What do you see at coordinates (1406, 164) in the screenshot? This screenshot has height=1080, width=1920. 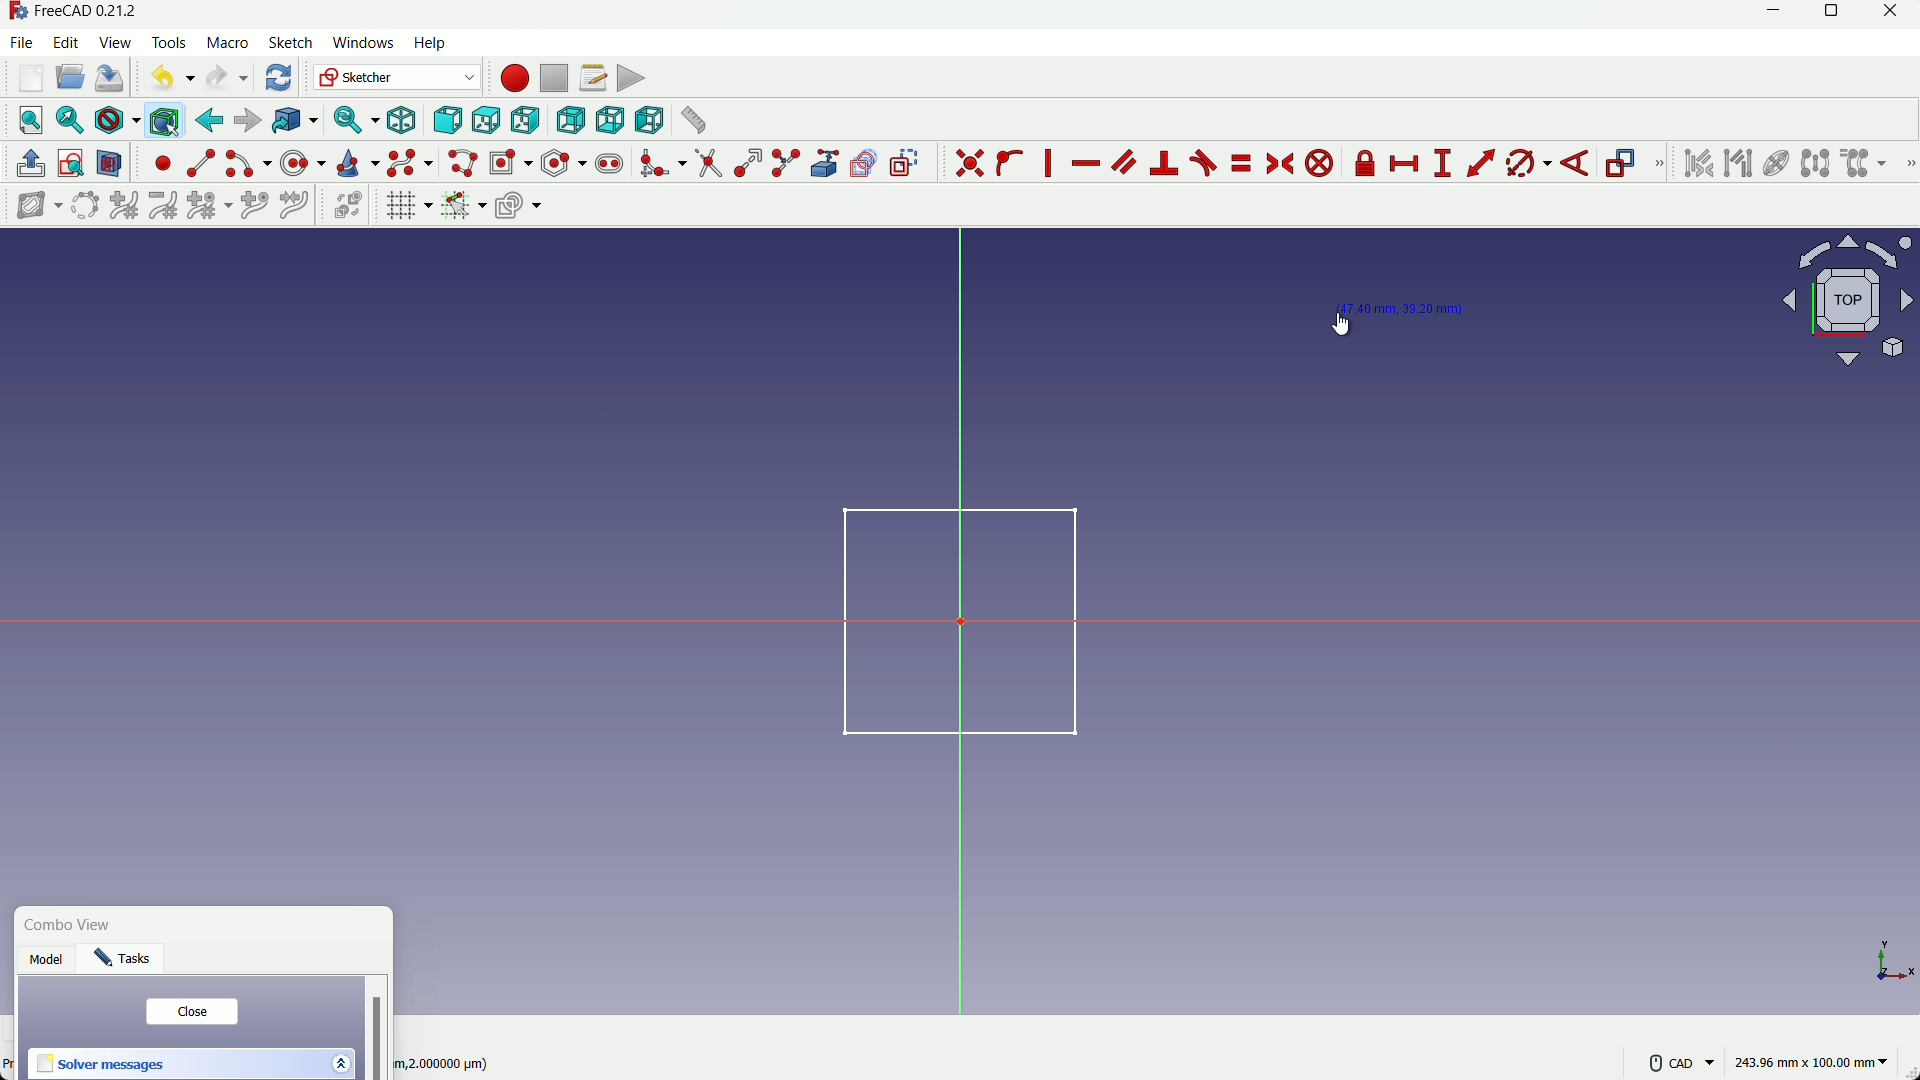 I see `constraint horizontal distance` at bounding box center [1406, 164].